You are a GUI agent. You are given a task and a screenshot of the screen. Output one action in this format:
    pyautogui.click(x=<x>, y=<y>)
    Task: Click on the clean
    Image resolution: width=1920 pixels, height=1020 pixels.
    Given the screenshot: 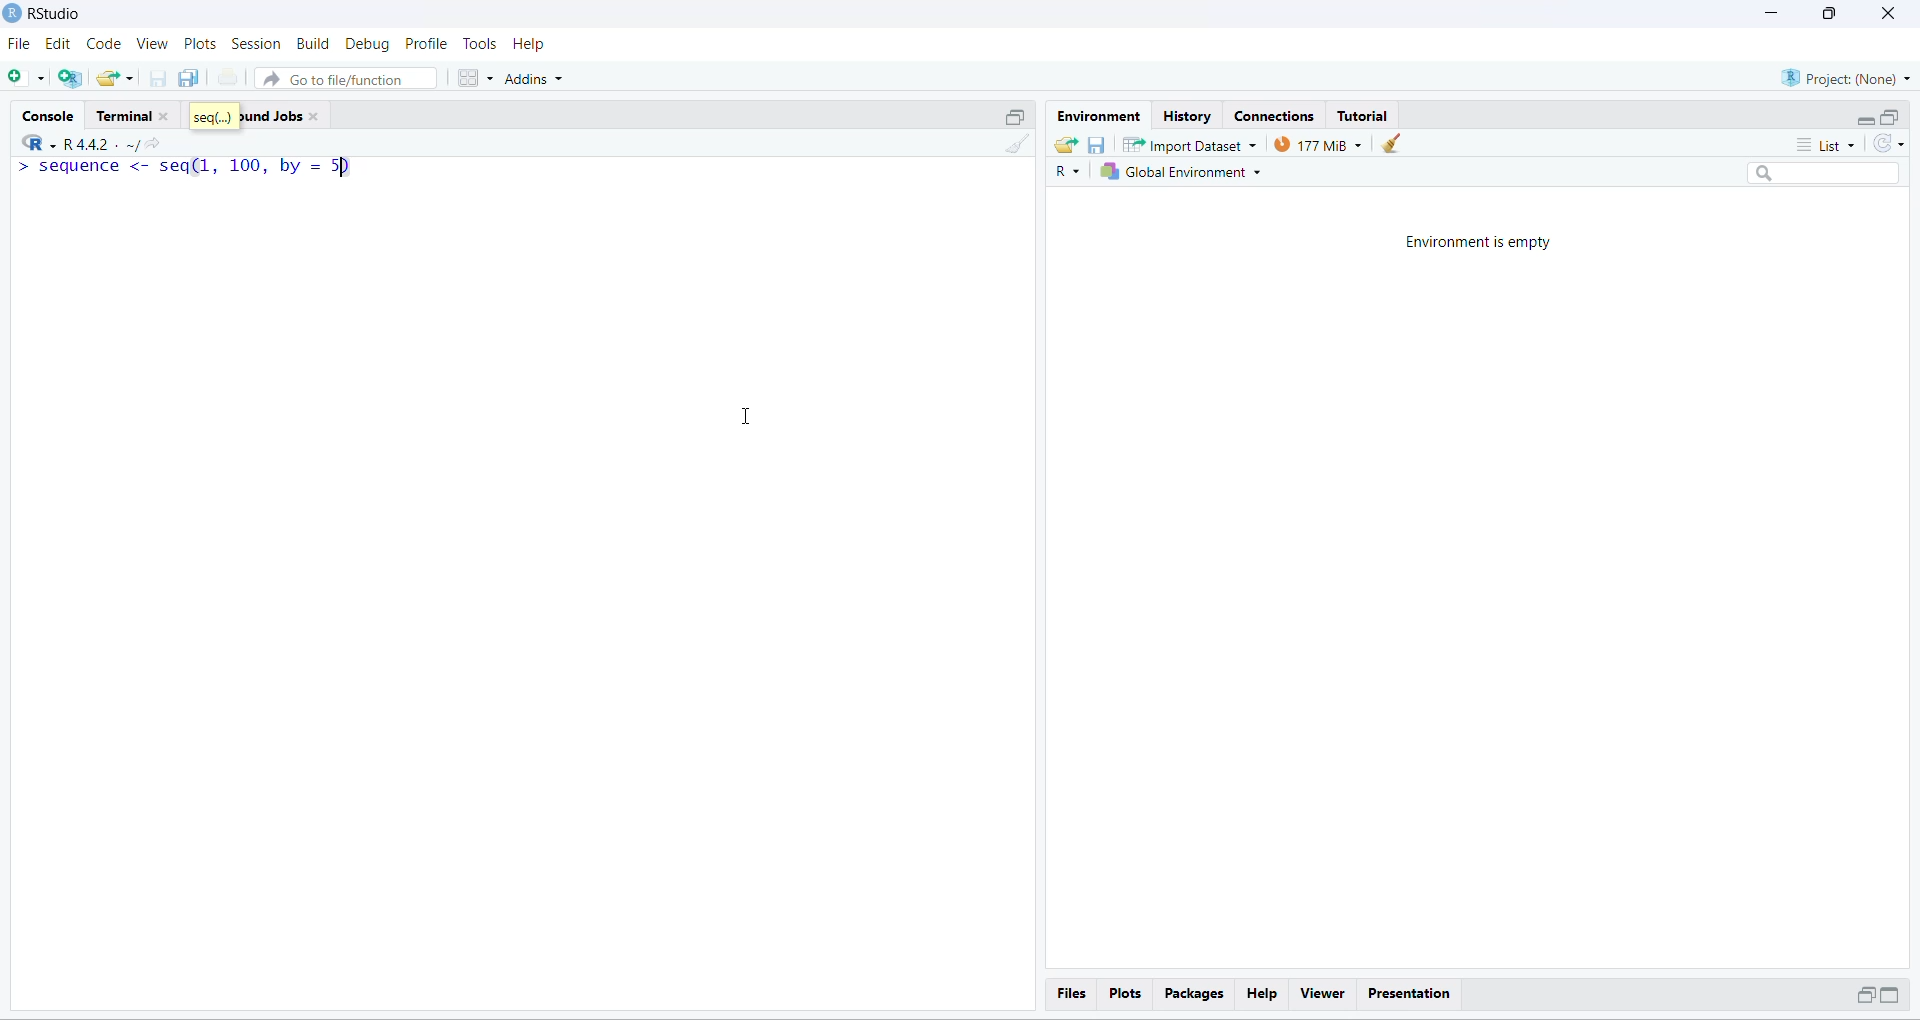 What is the action you would take?
    pyautogui.click(x=1390, y=144)
    